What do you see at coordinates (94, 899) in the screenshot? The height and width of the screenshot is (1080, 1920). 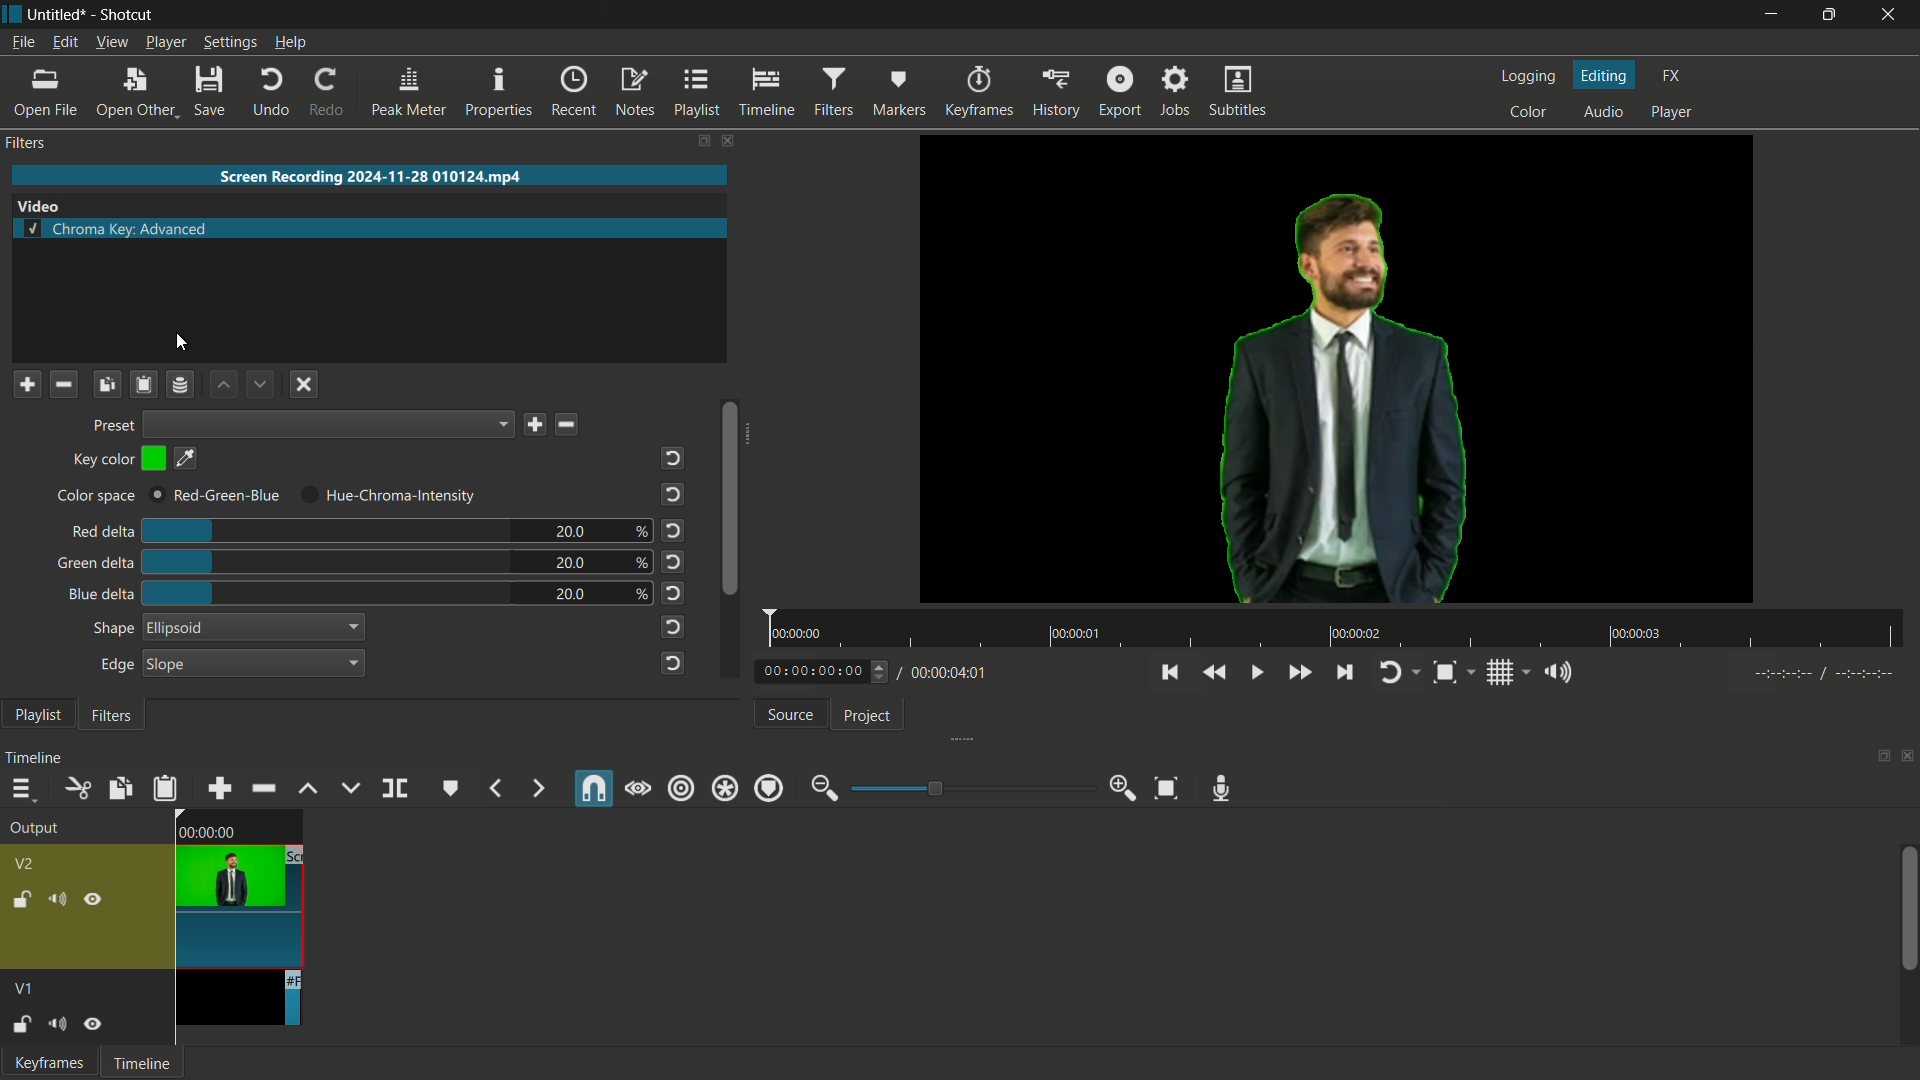 I see `hide` at bounding box center [94, 899].